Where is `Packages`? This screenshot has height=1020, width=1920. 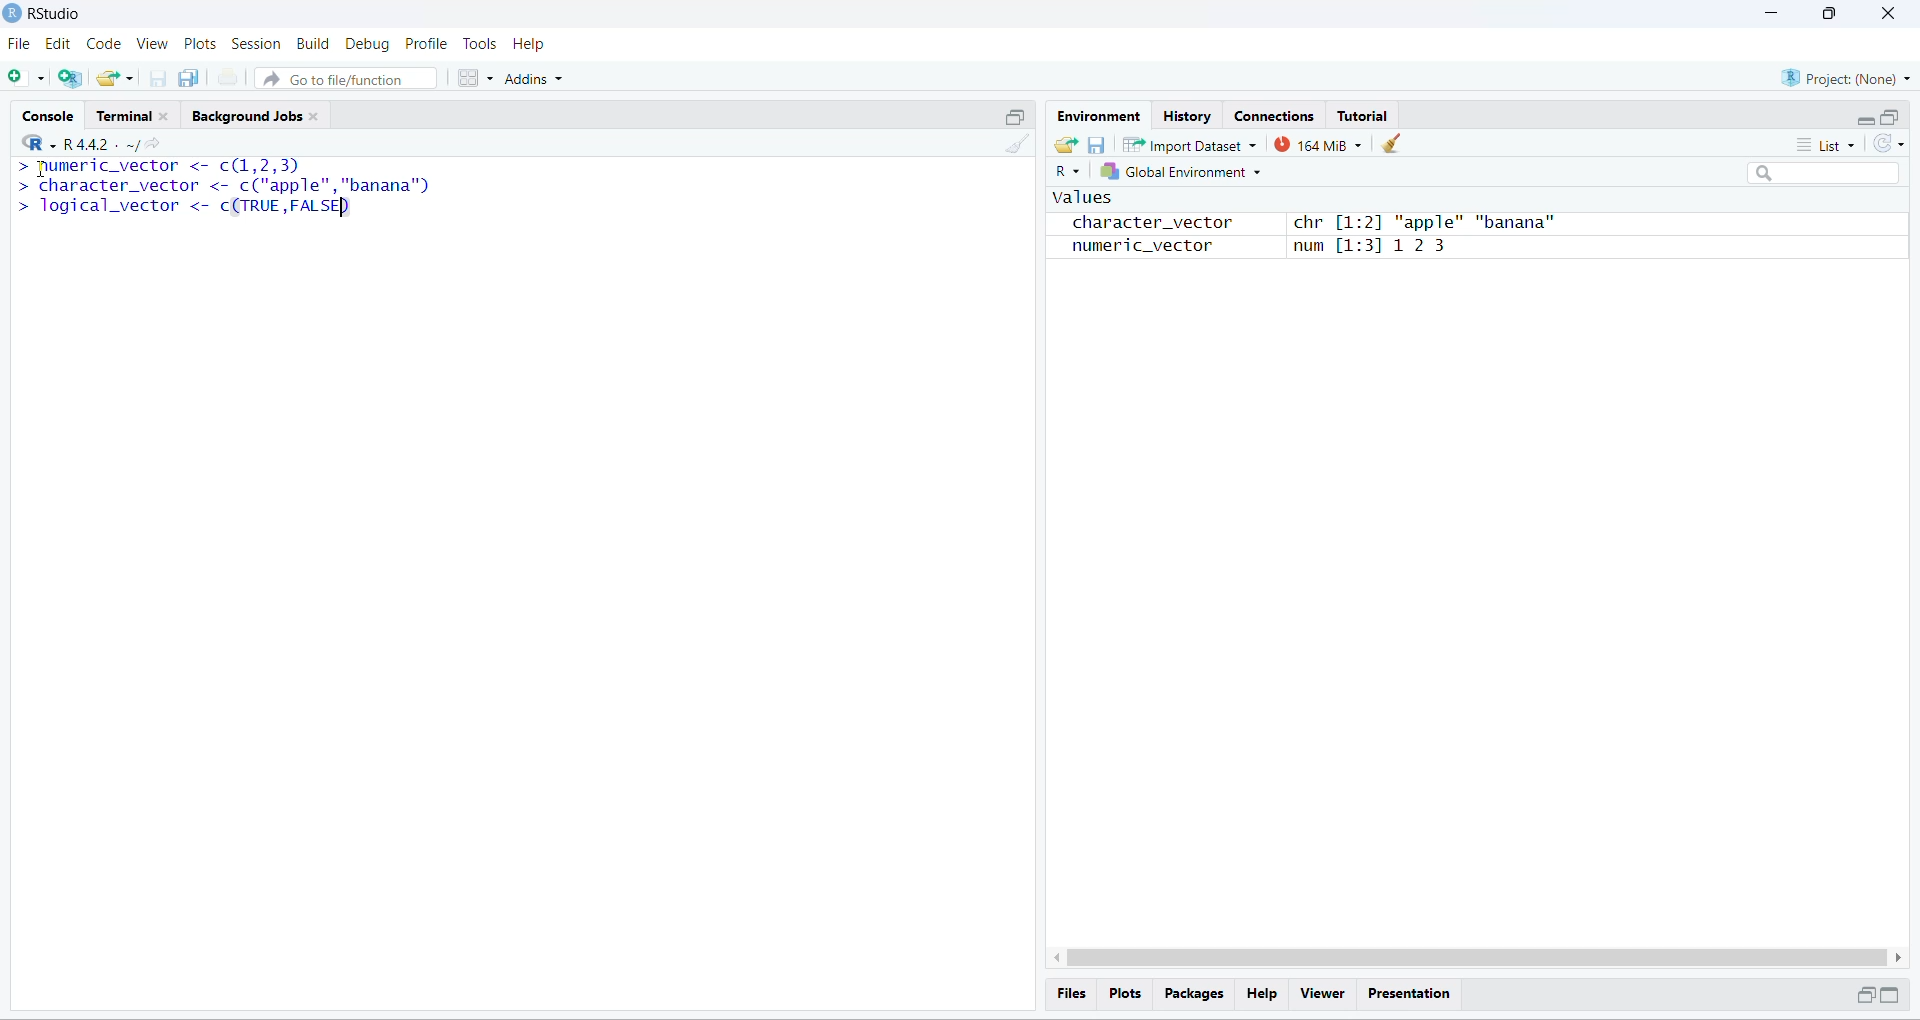
Packages is located at coordinates (1194, 994).